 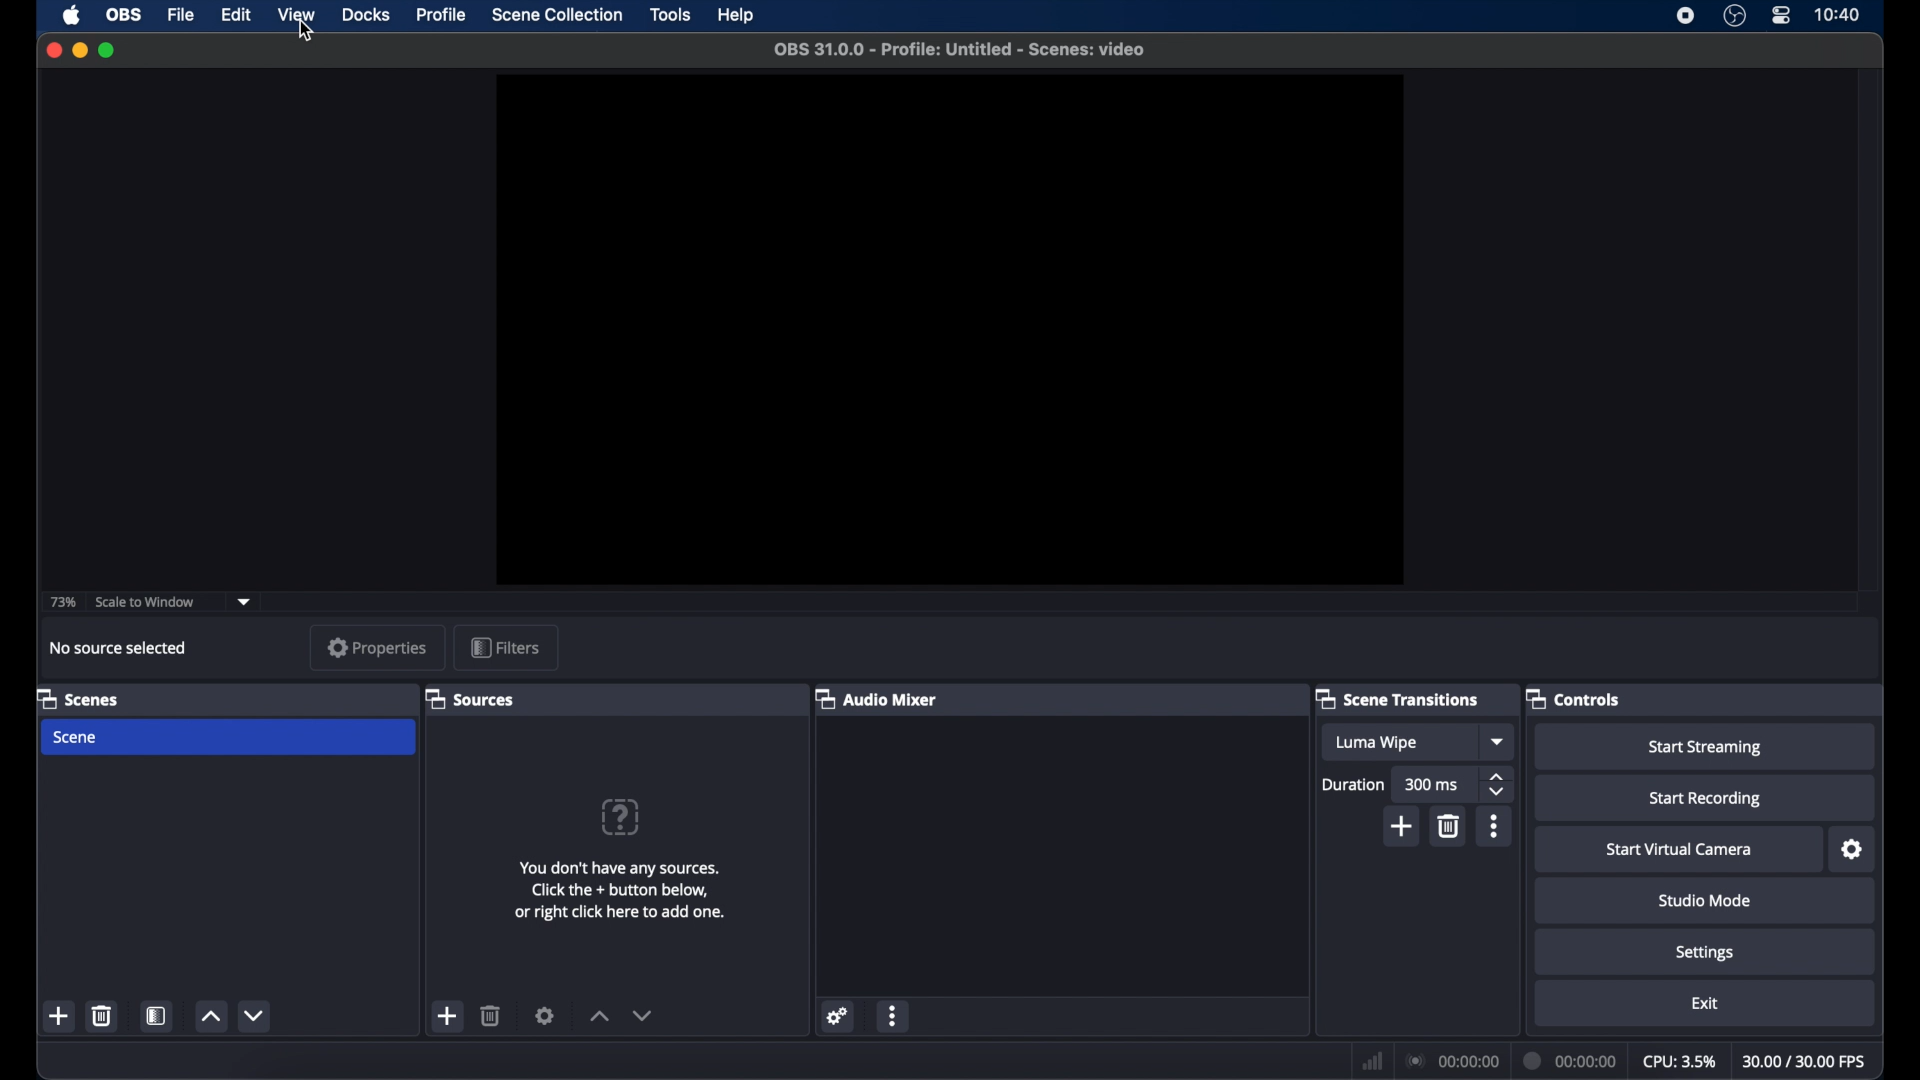 What do you see at coordinates (1354, 784) in the screenshot?
I see `duration` at bounding box center [1354, 784].